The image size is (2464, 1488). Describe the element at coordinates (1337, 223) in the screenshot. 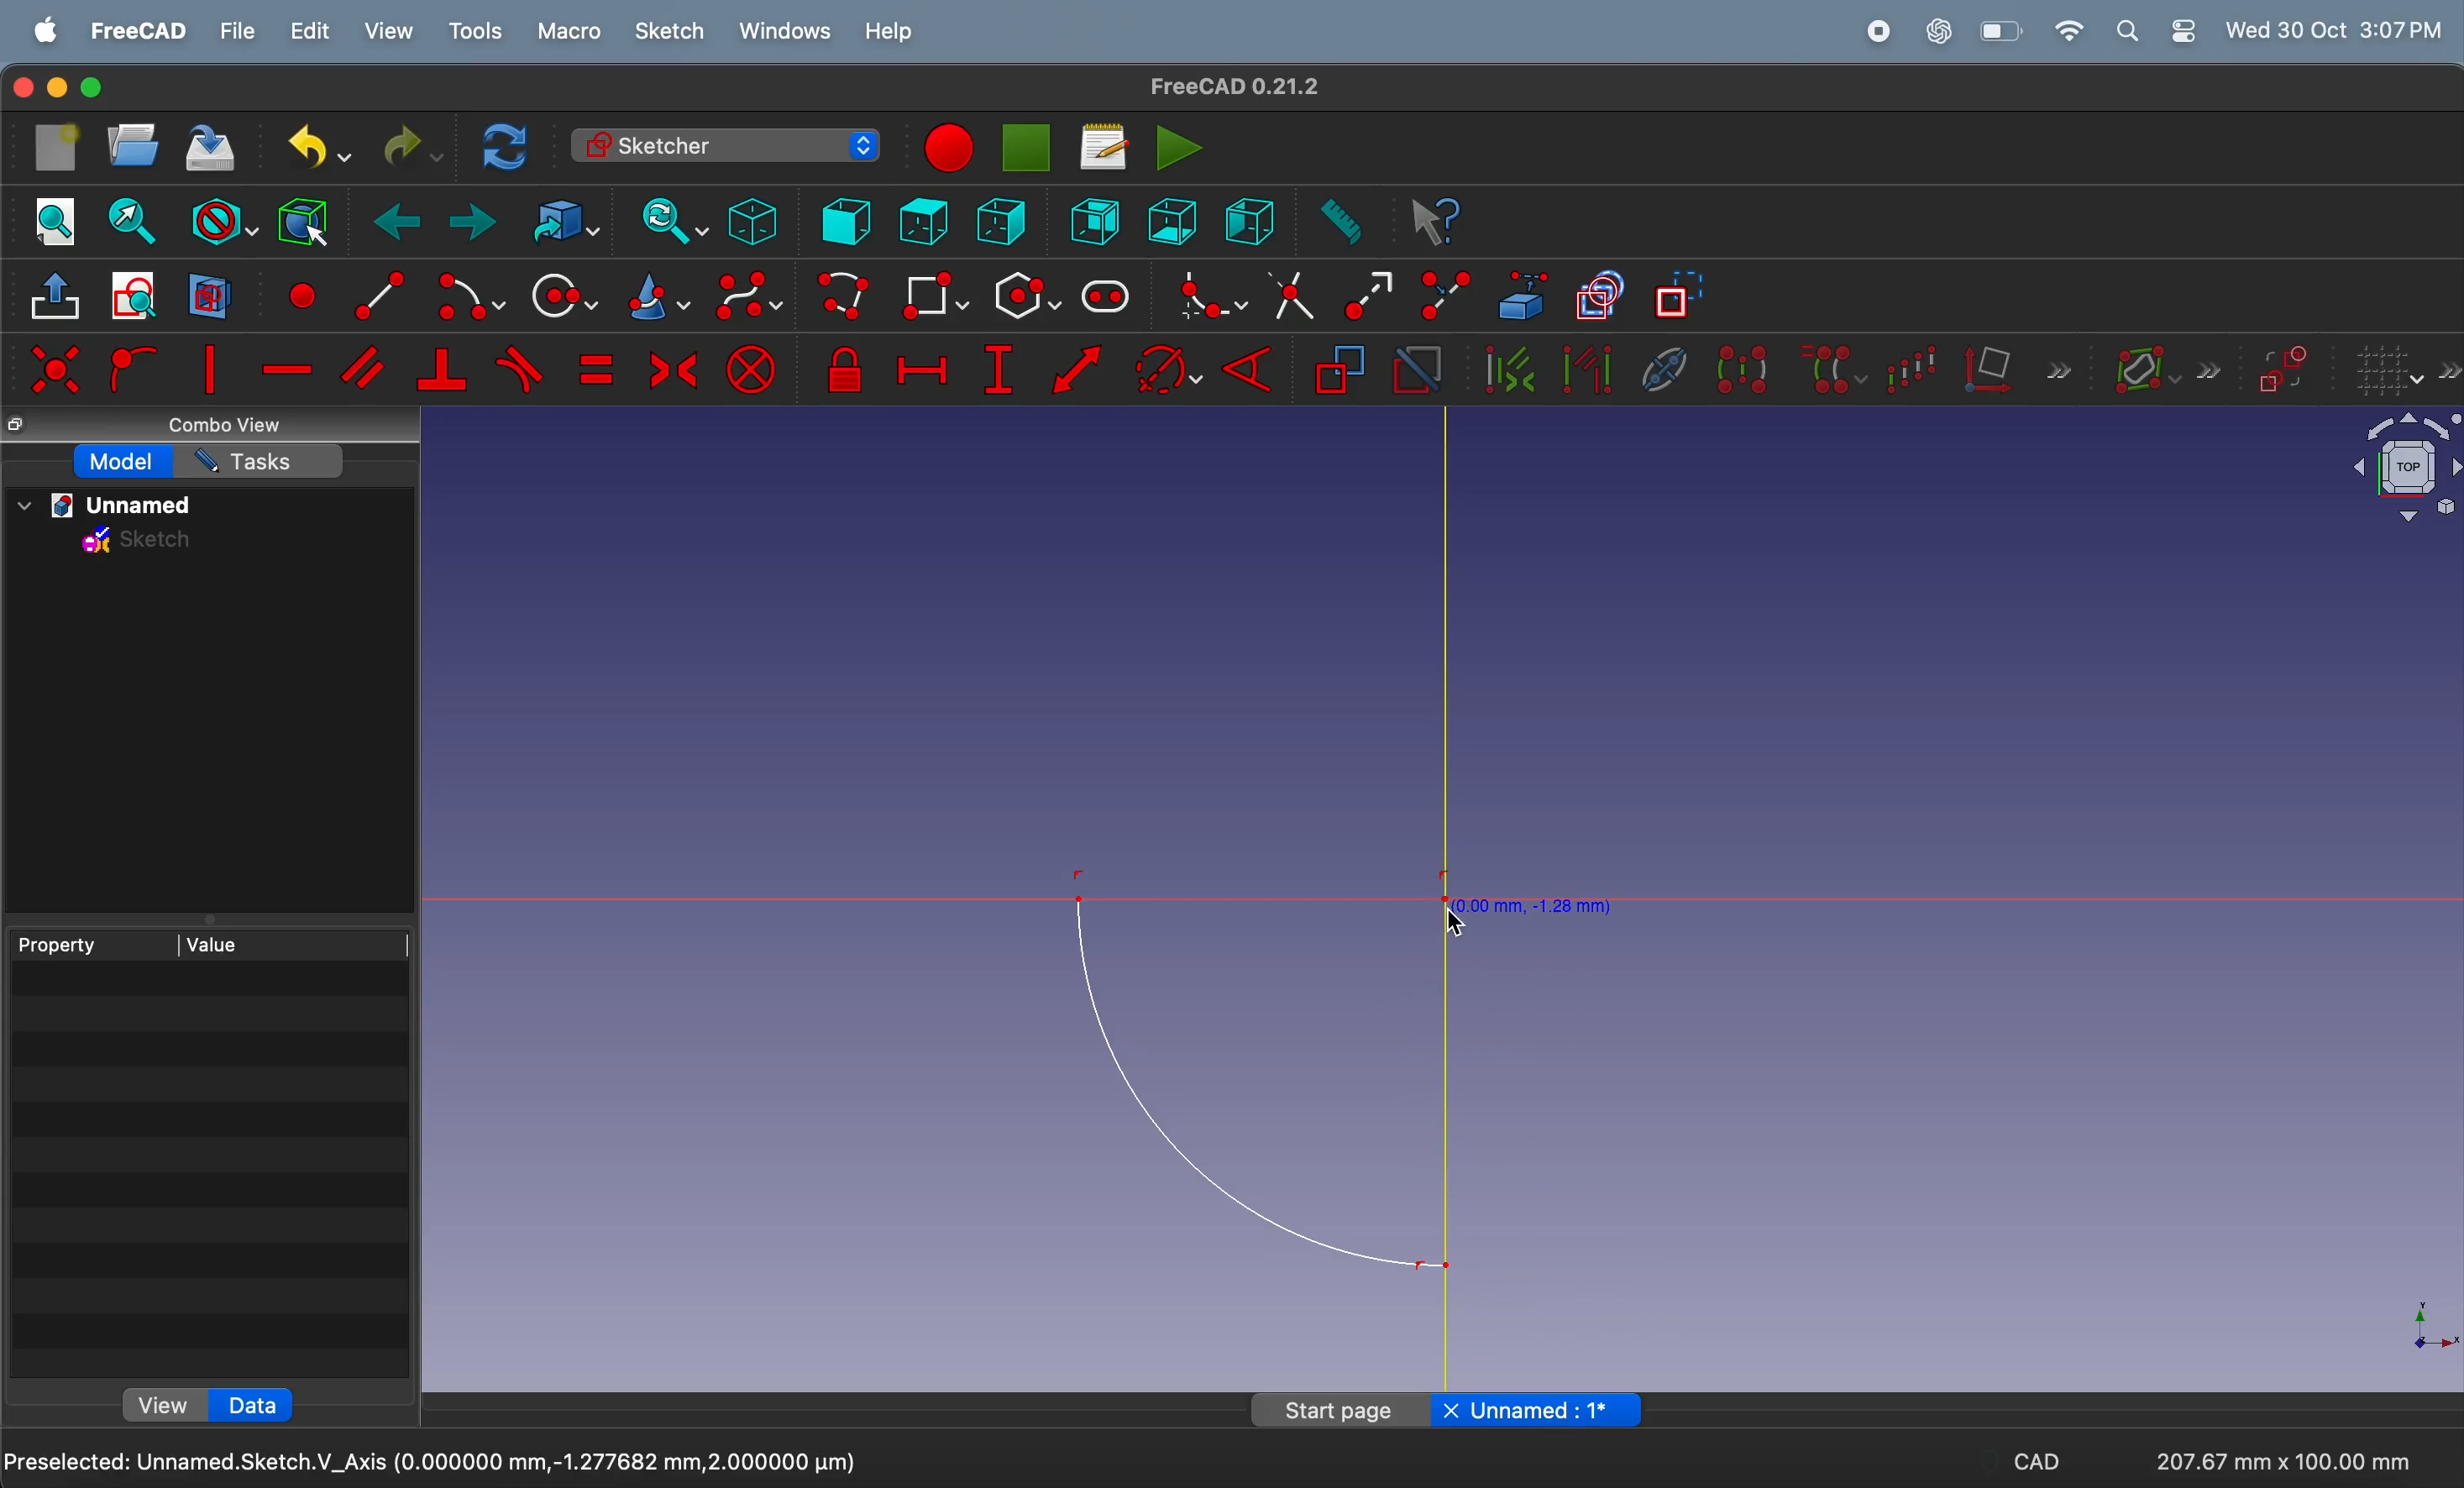

I see `measure distance` at that location.